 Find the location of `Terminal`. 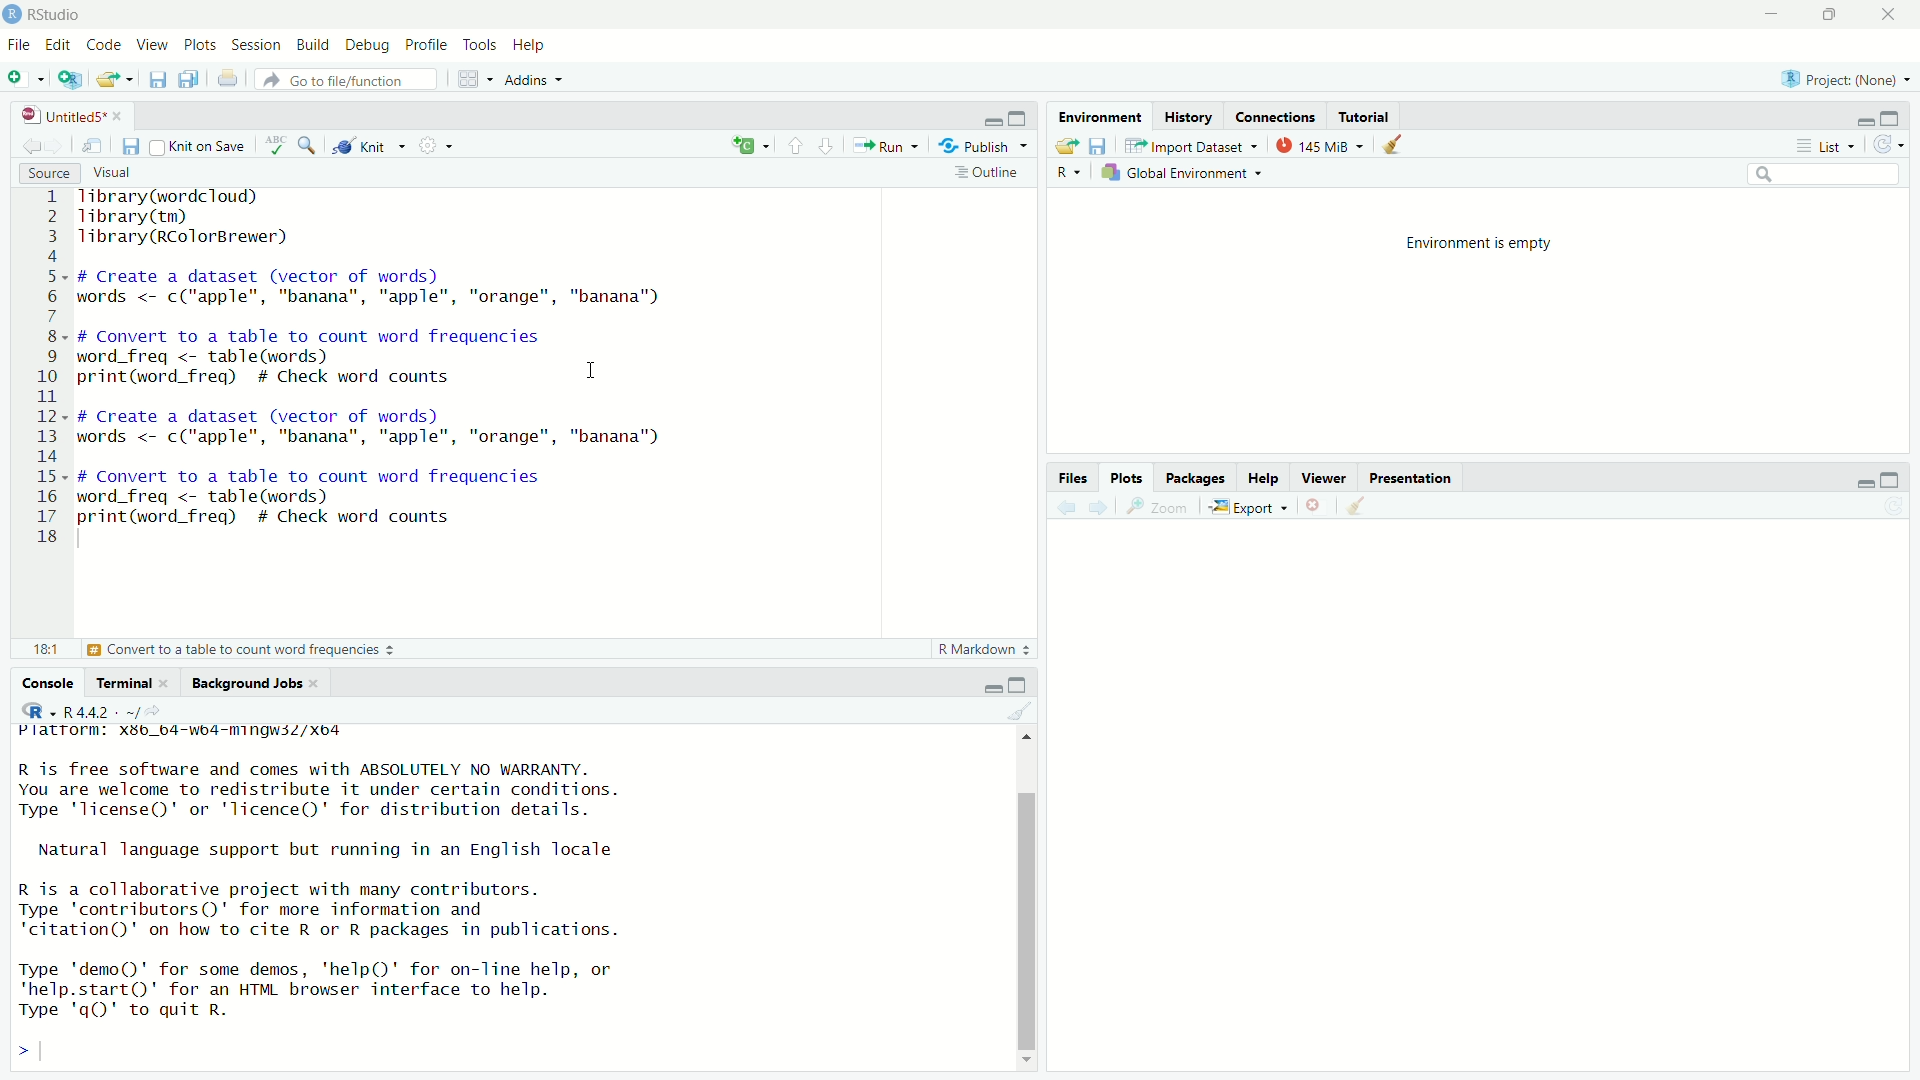

Terminal is located at coordinates (137, 683).